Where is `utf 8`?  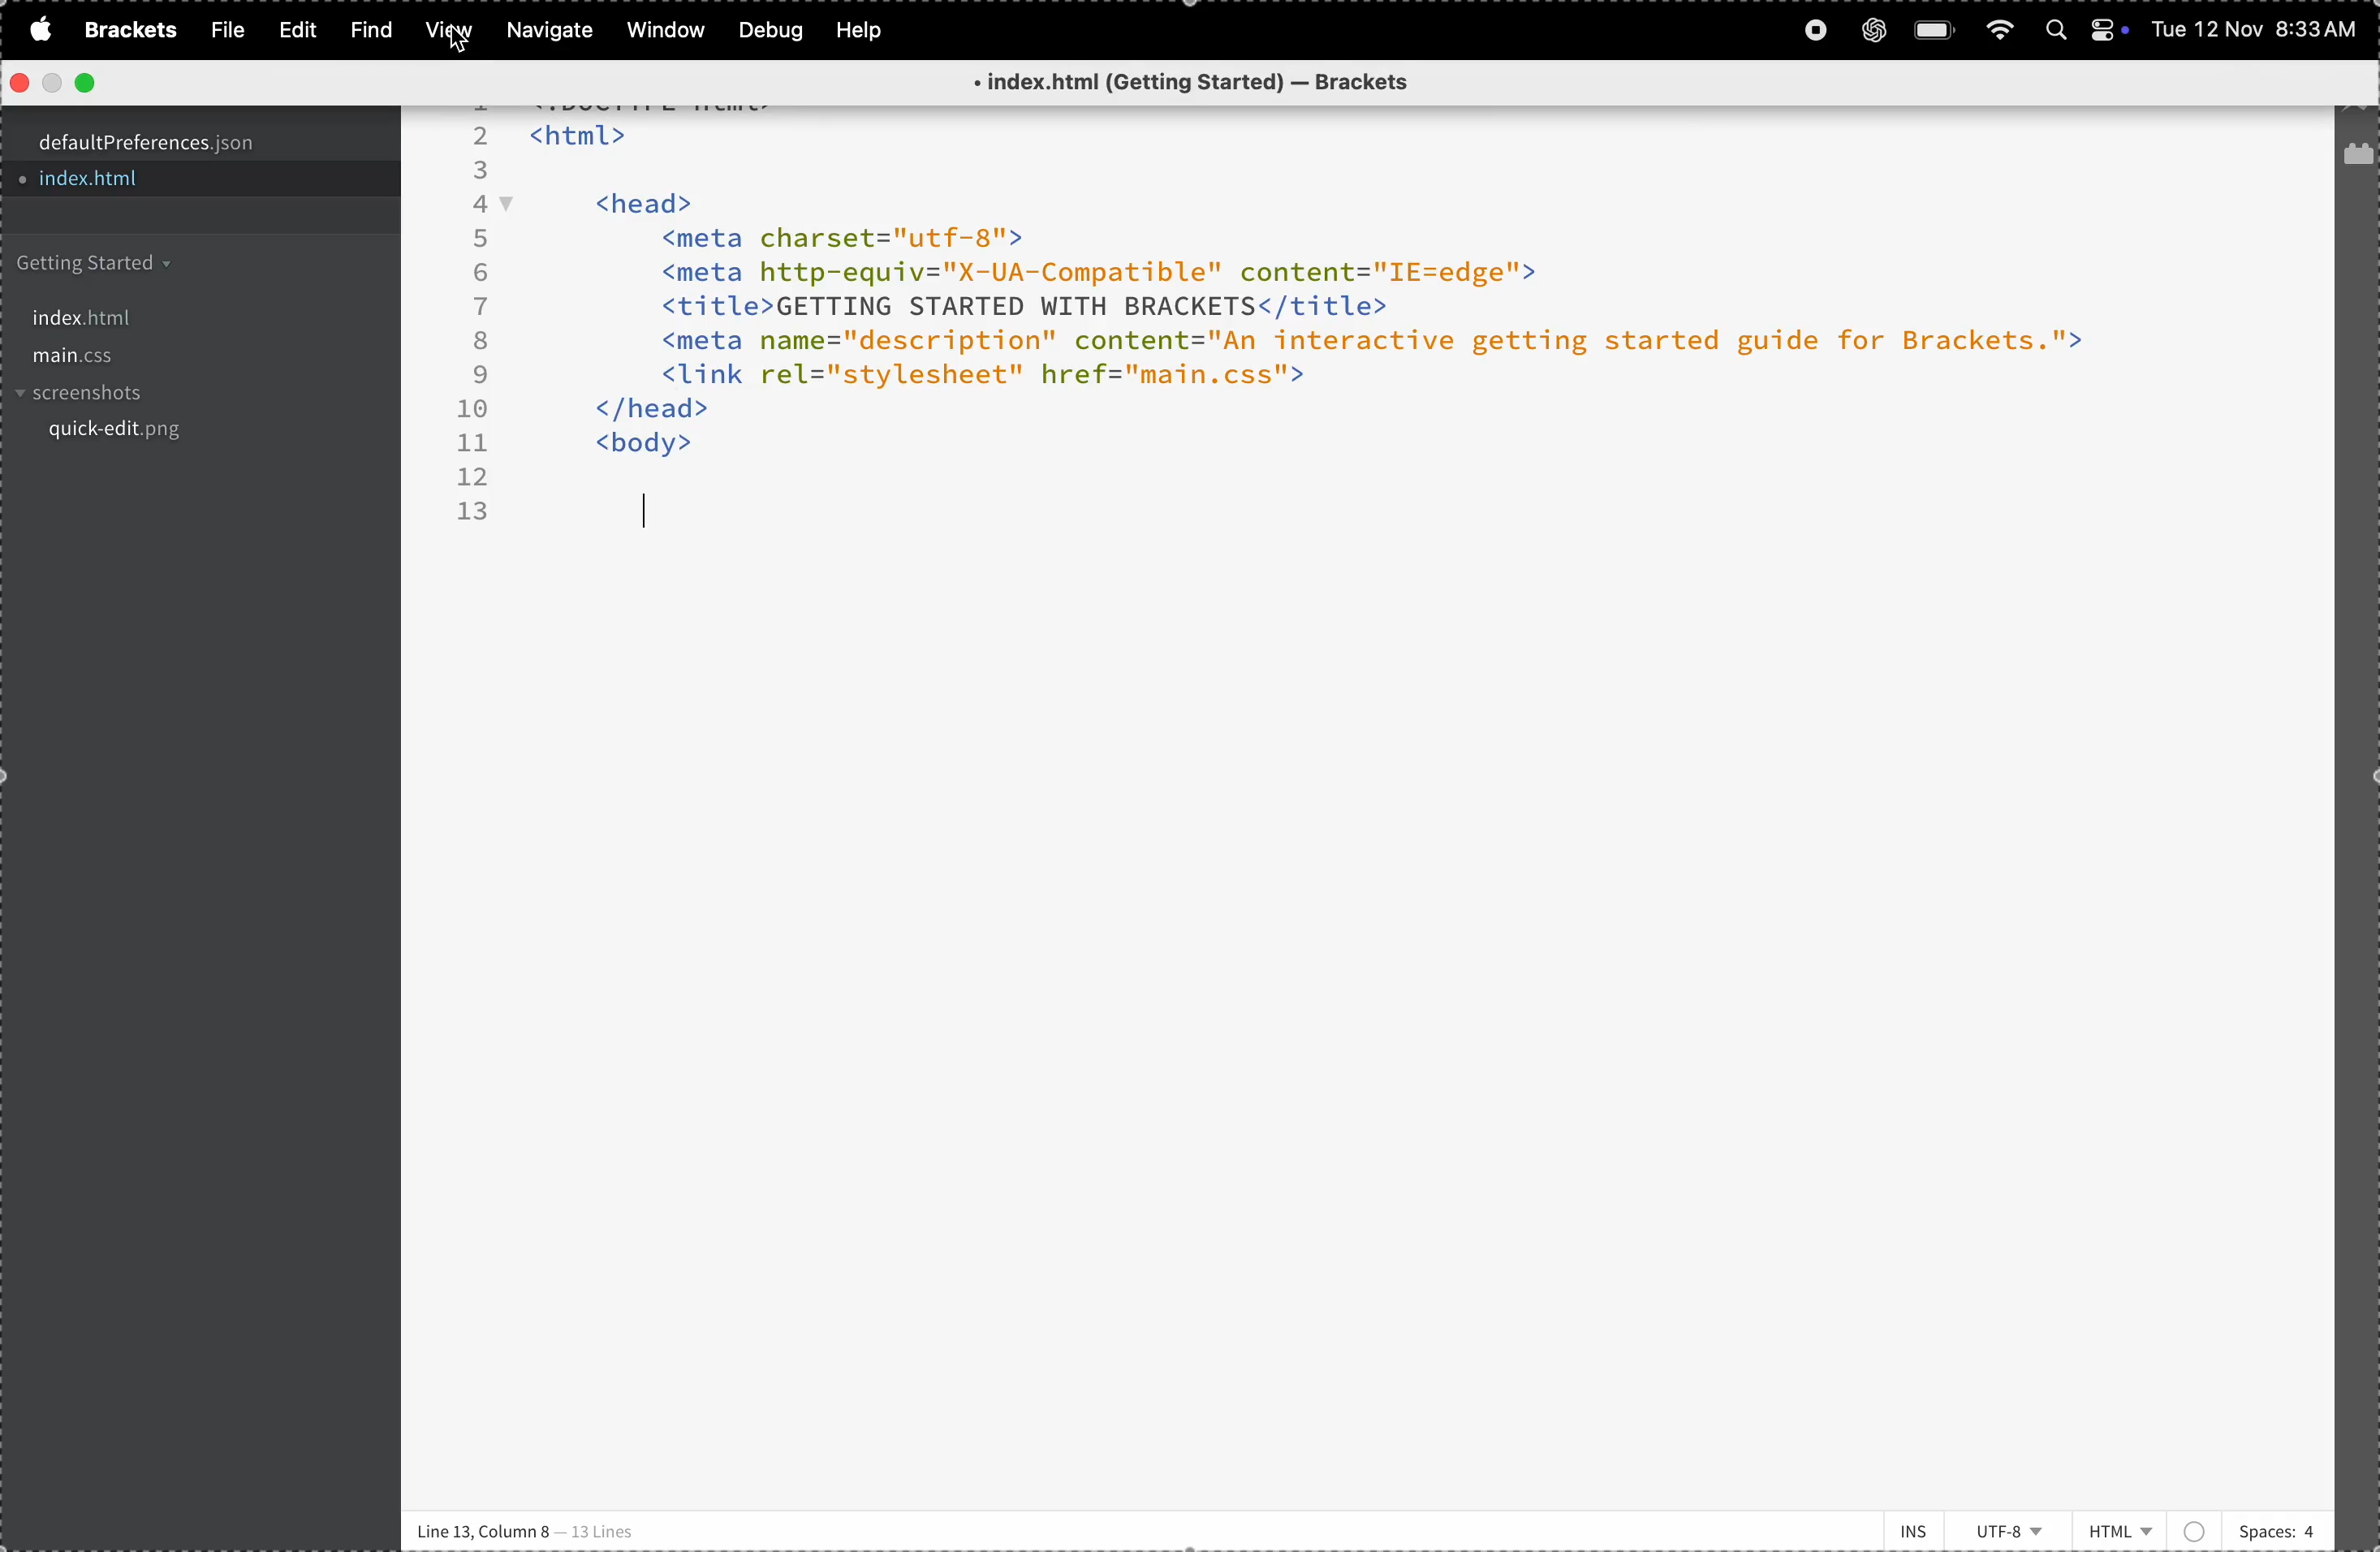
utf 8 is located at coordinates (2012, 1531).